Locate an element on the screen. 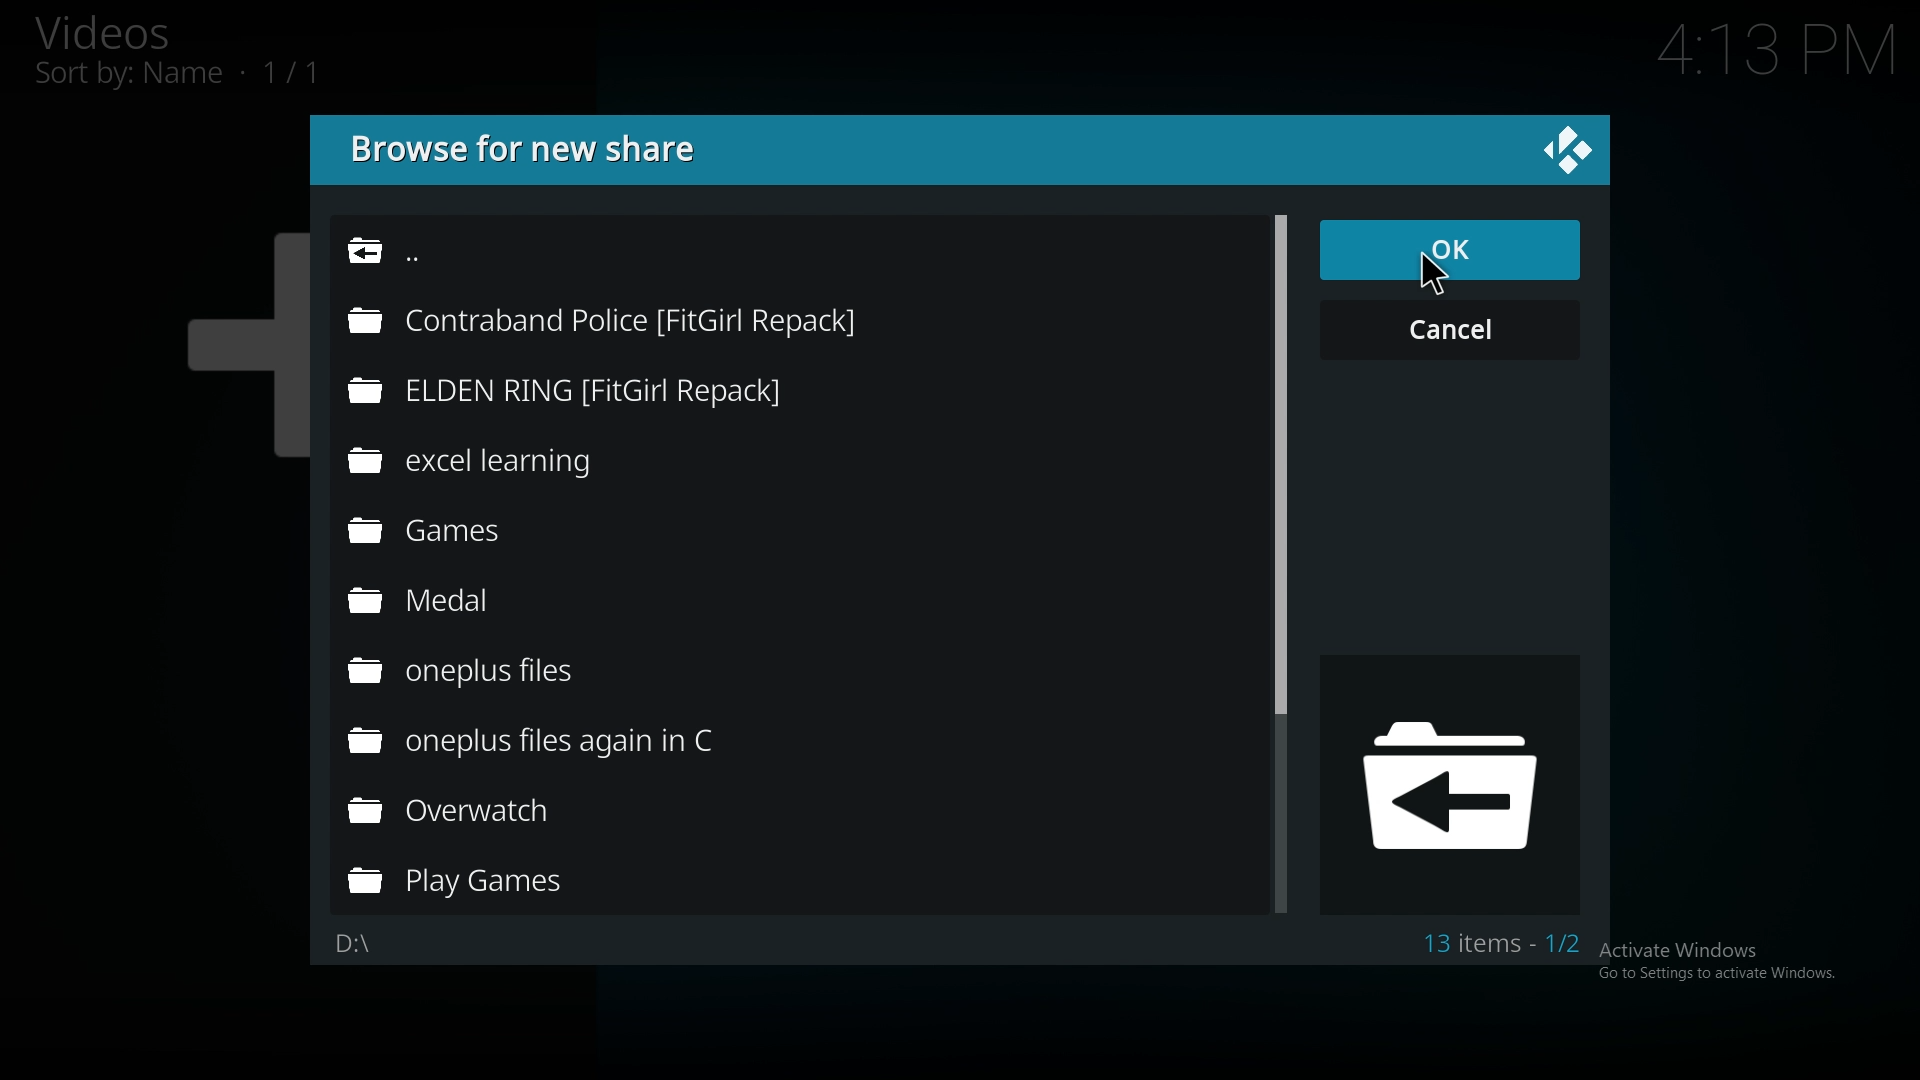 The height and width of the screenshot is (1080, 1920). folder is located at coordinates (490, 883).